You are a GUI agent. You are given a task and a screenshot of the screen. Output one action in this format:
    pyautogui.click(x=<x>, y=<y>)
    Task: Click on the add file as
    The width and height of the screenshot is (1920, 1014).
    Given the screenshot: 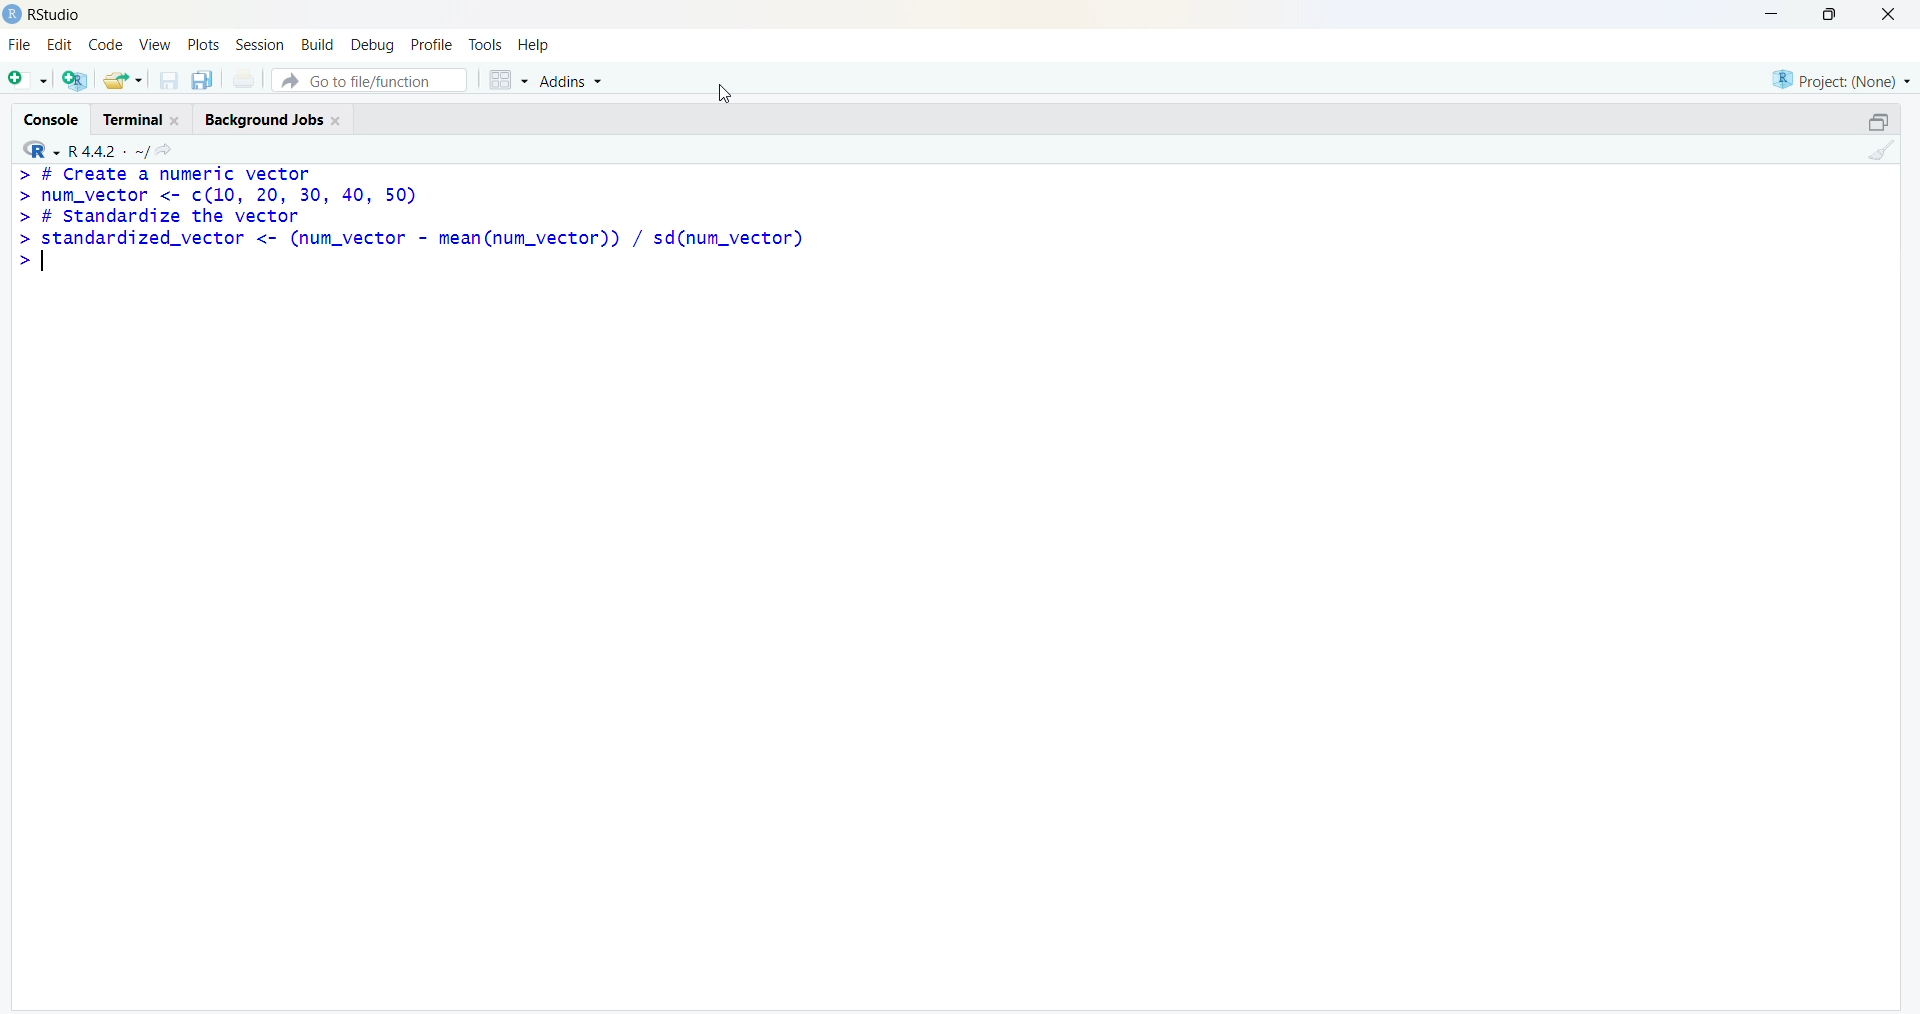 What is the action you would take?
    pyautogui.click(x=30, y=80)
    